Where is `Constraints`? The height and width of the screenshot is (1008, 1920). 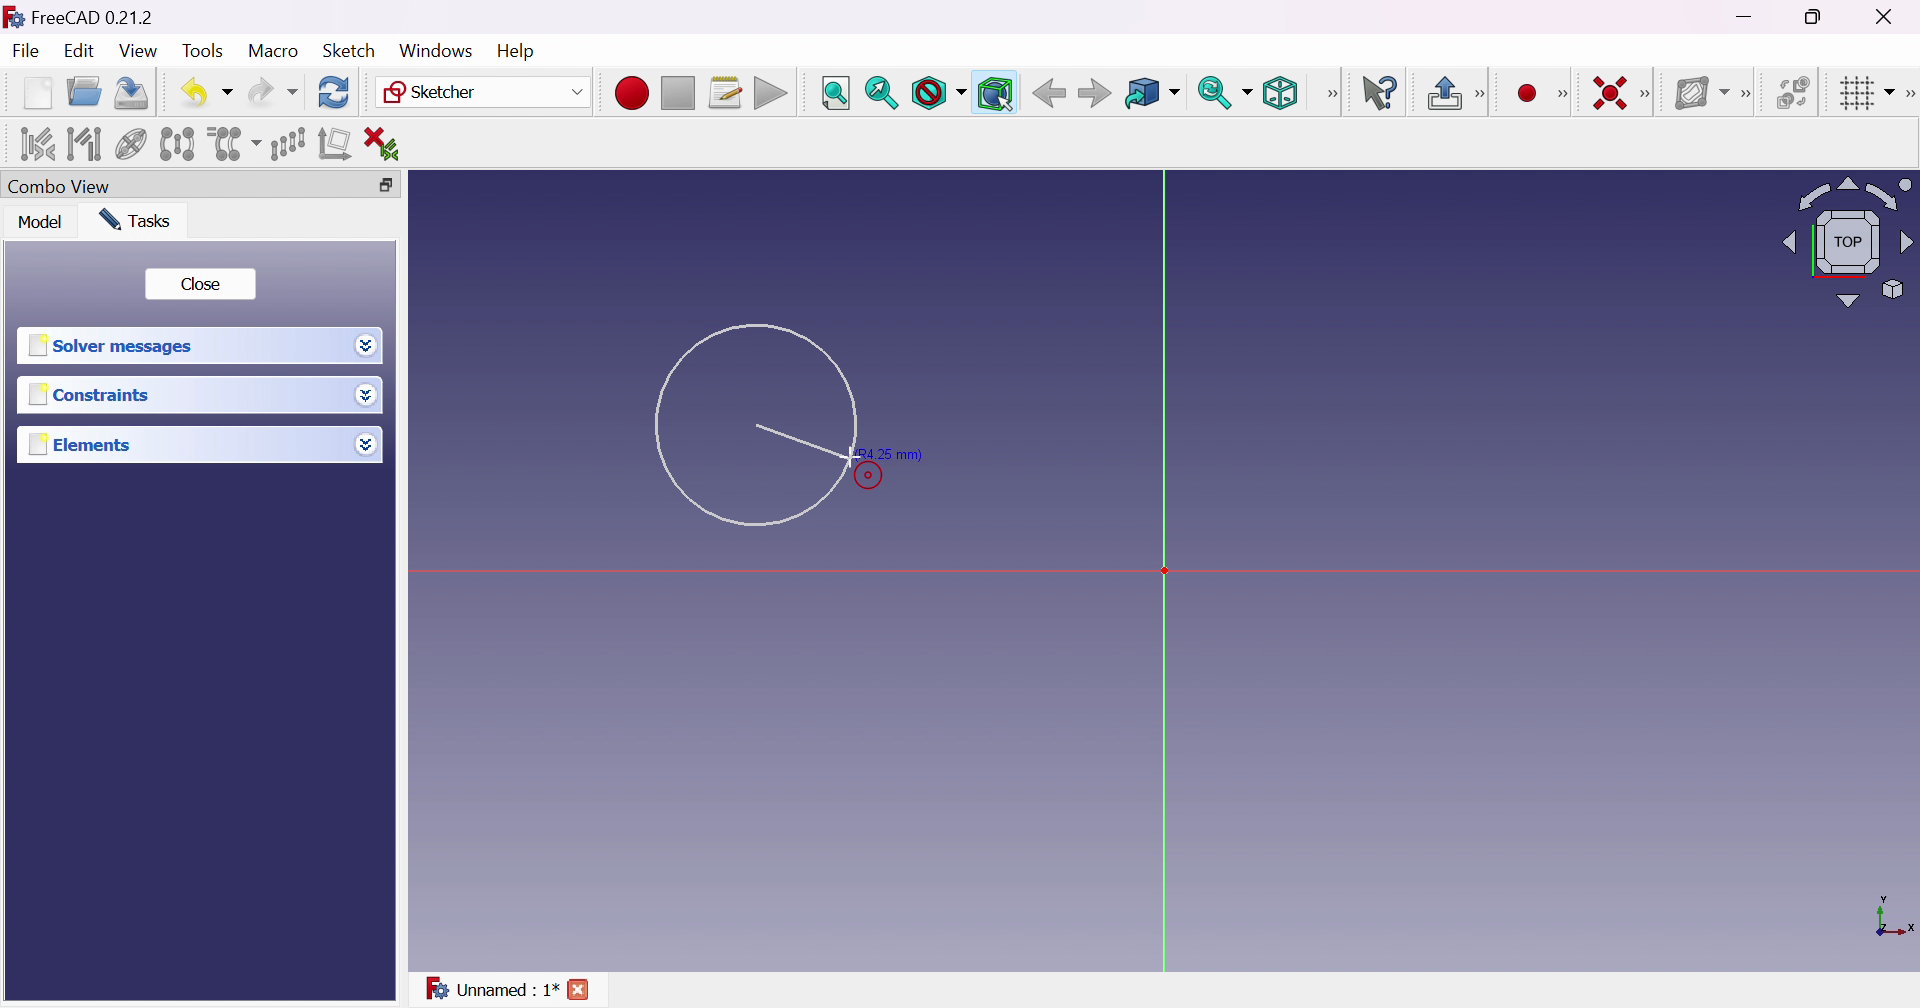
Constraints is located at coordinates (94, 395).